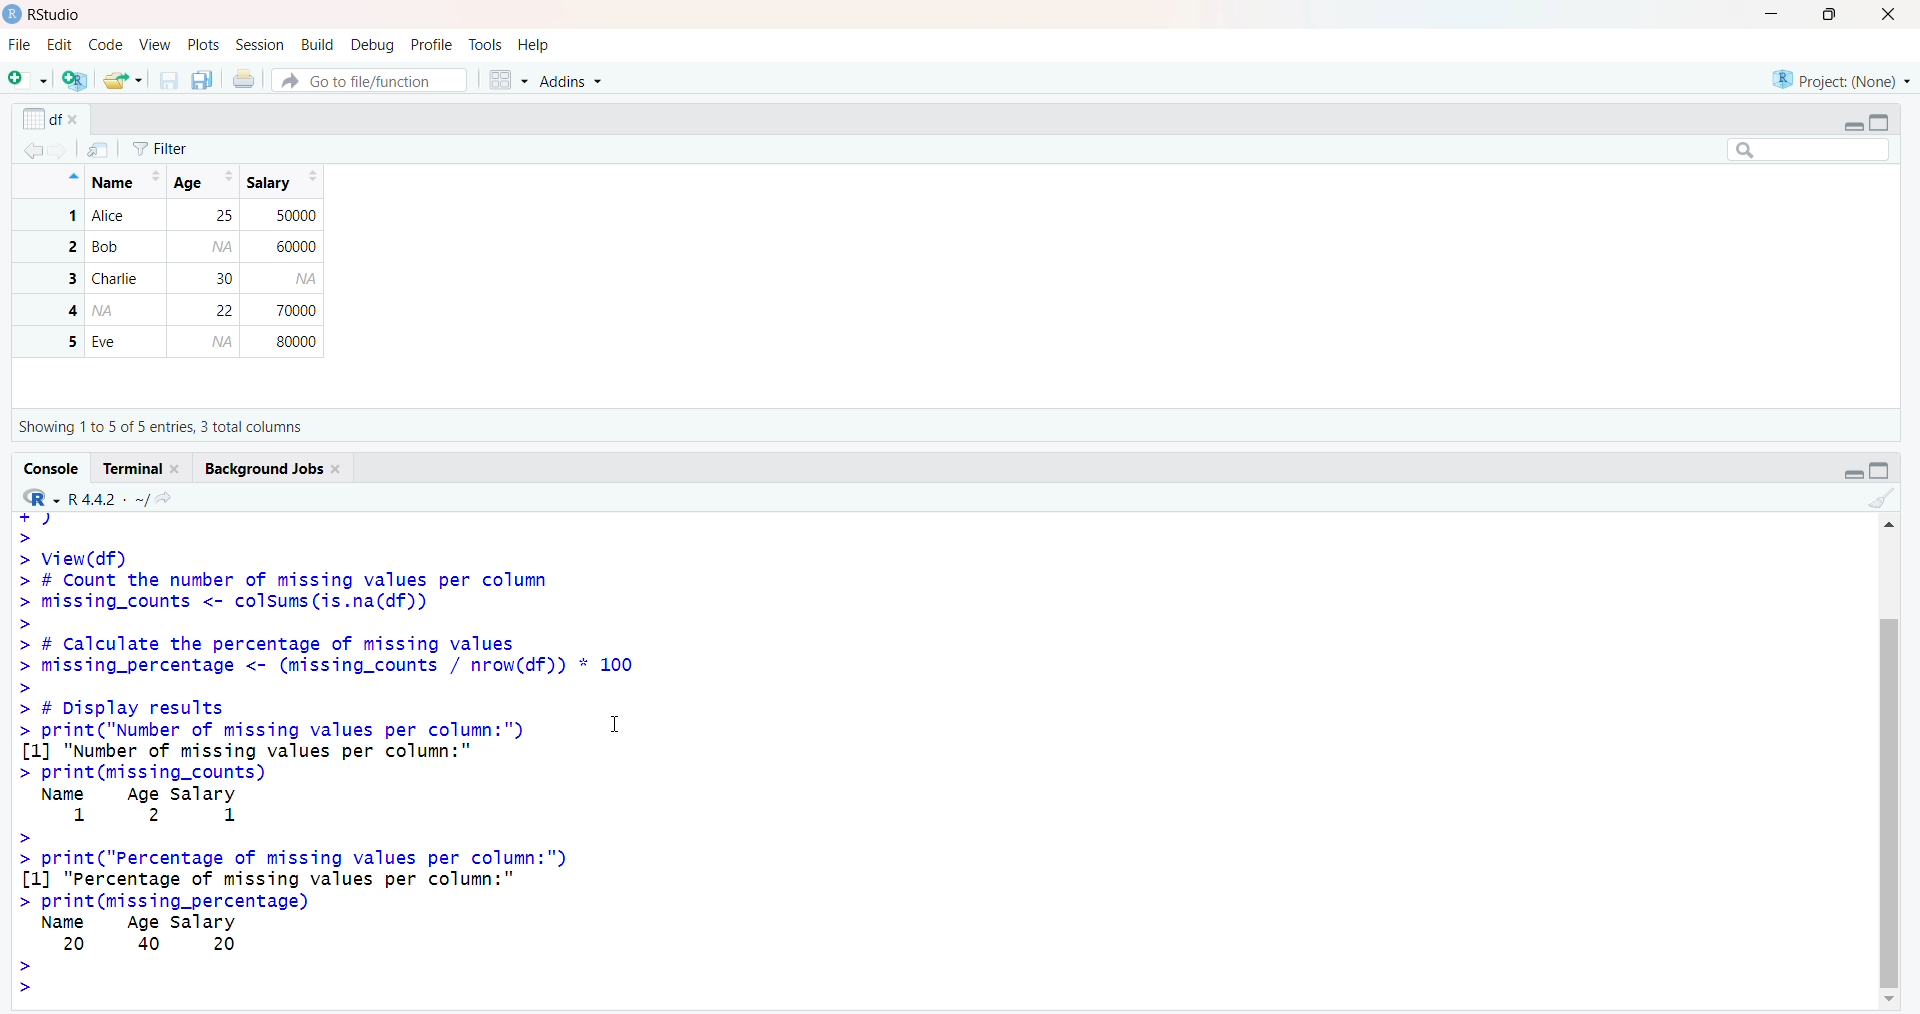 The width and height of the screenshot is (1920, 1014). Describe the element at coordinates (433, 43) in the screenshot. I see `Profile` at that location.